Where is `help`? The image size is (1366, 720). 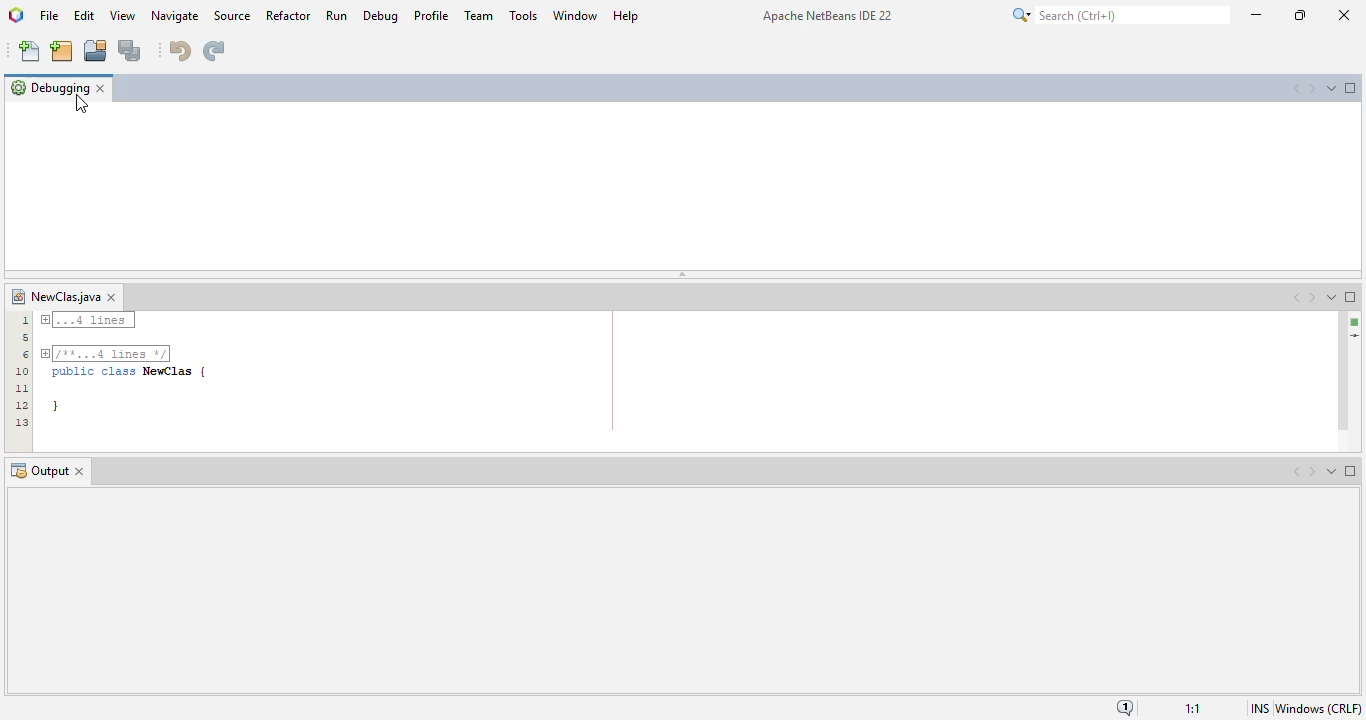 help is located at coordinates (626, 14).